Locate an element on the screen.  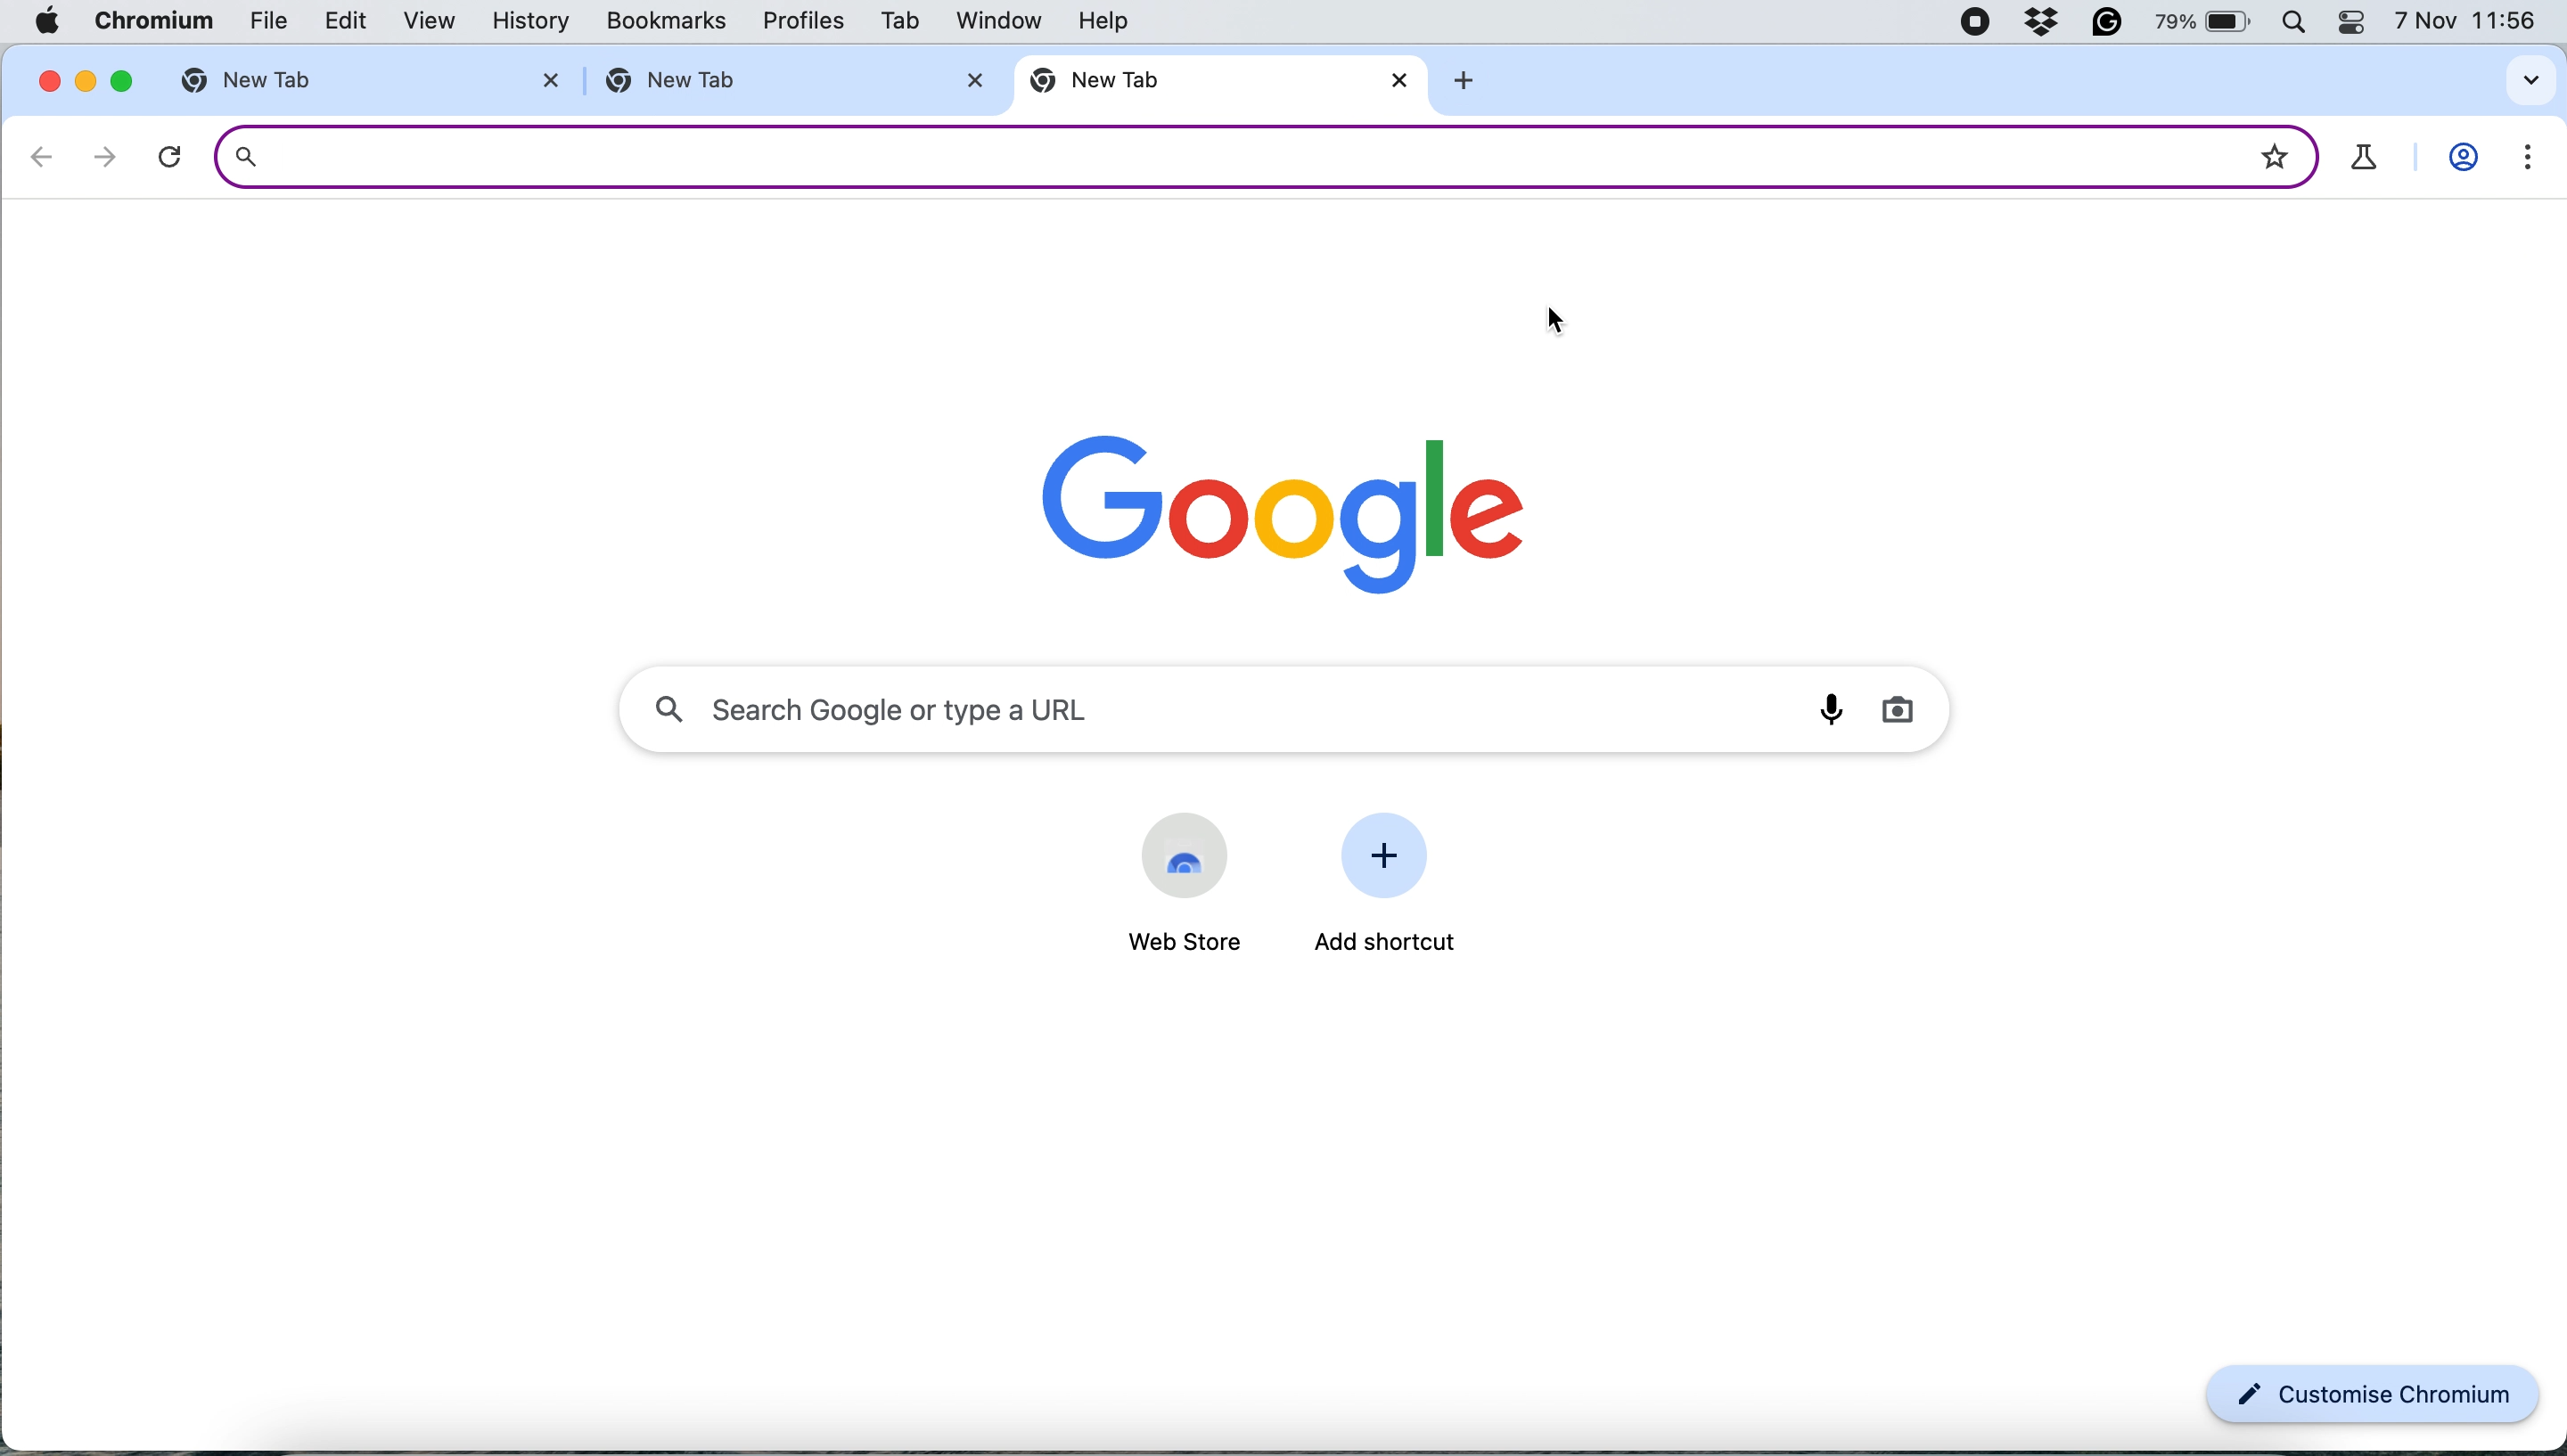
new tab is located at coordinates (293, 81).